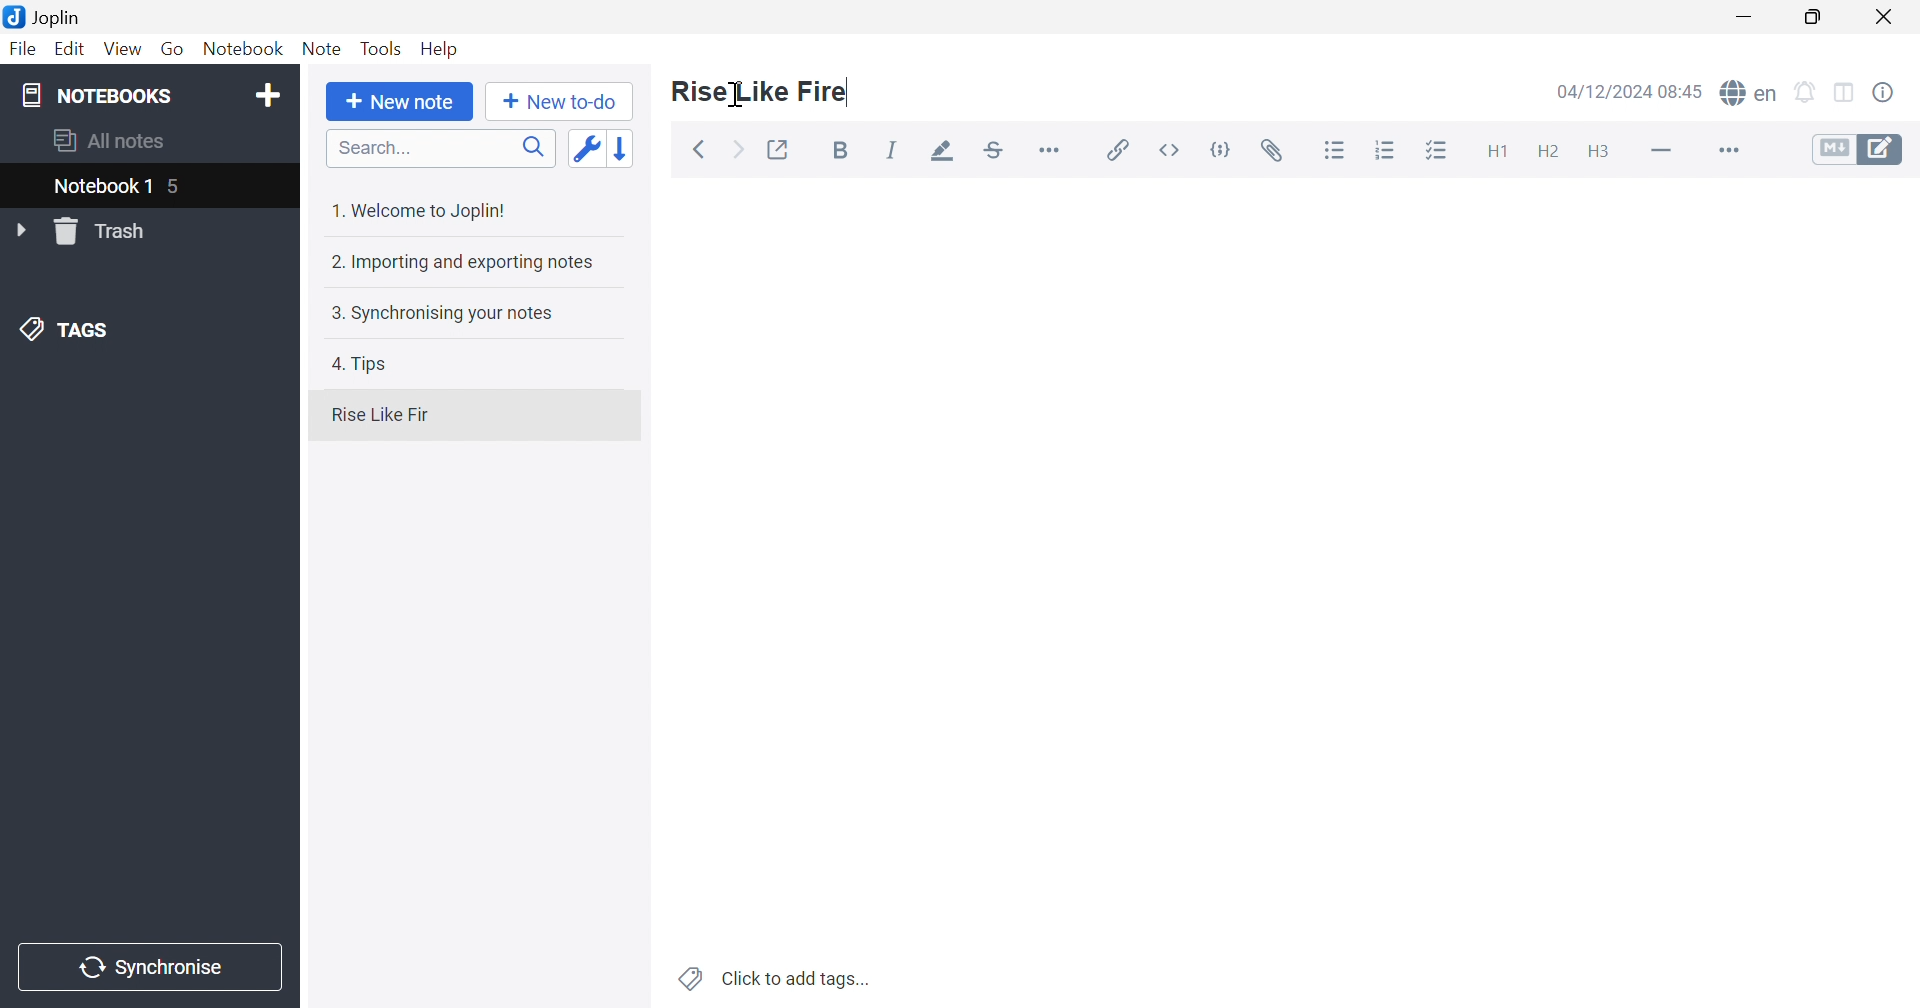  I want to click on 1. Welcome to Joplin!, so click(429, 207).